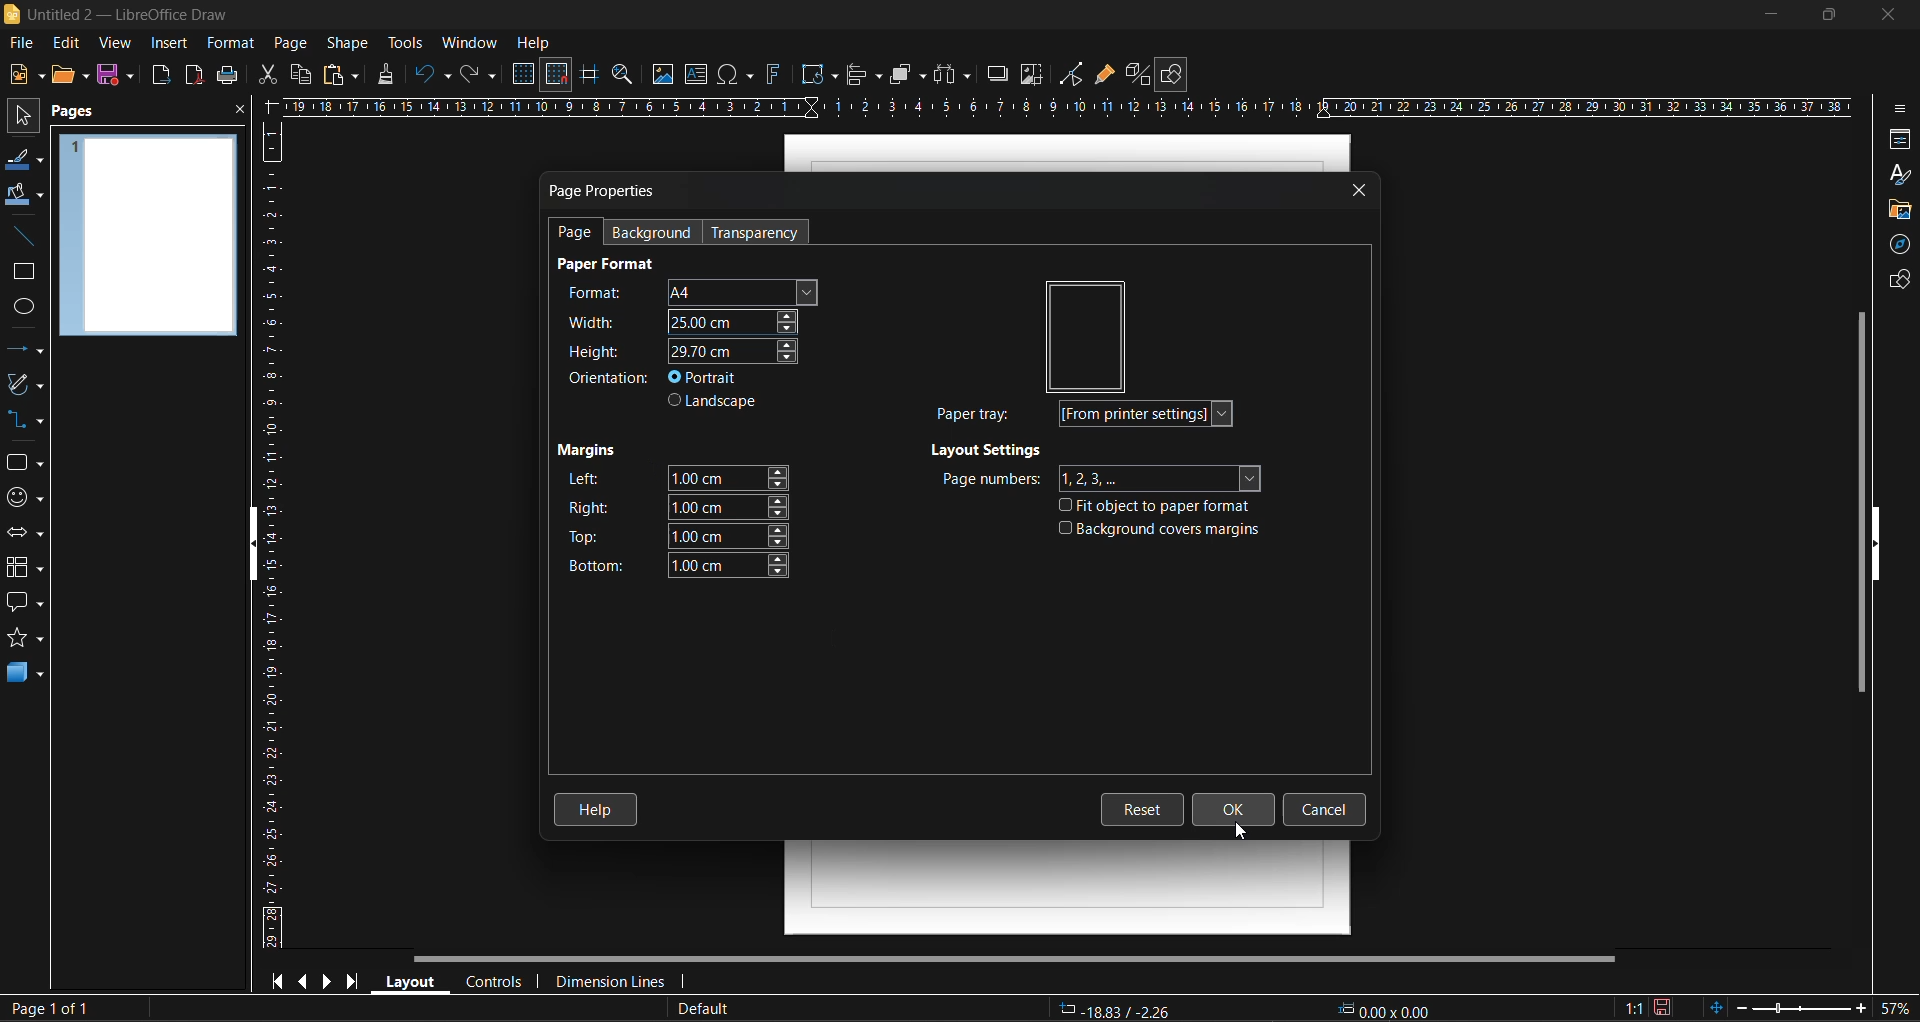  What do you see at coordinates (22, 77) in the screenshot?
I see `new` at bounding box center [22, 77].